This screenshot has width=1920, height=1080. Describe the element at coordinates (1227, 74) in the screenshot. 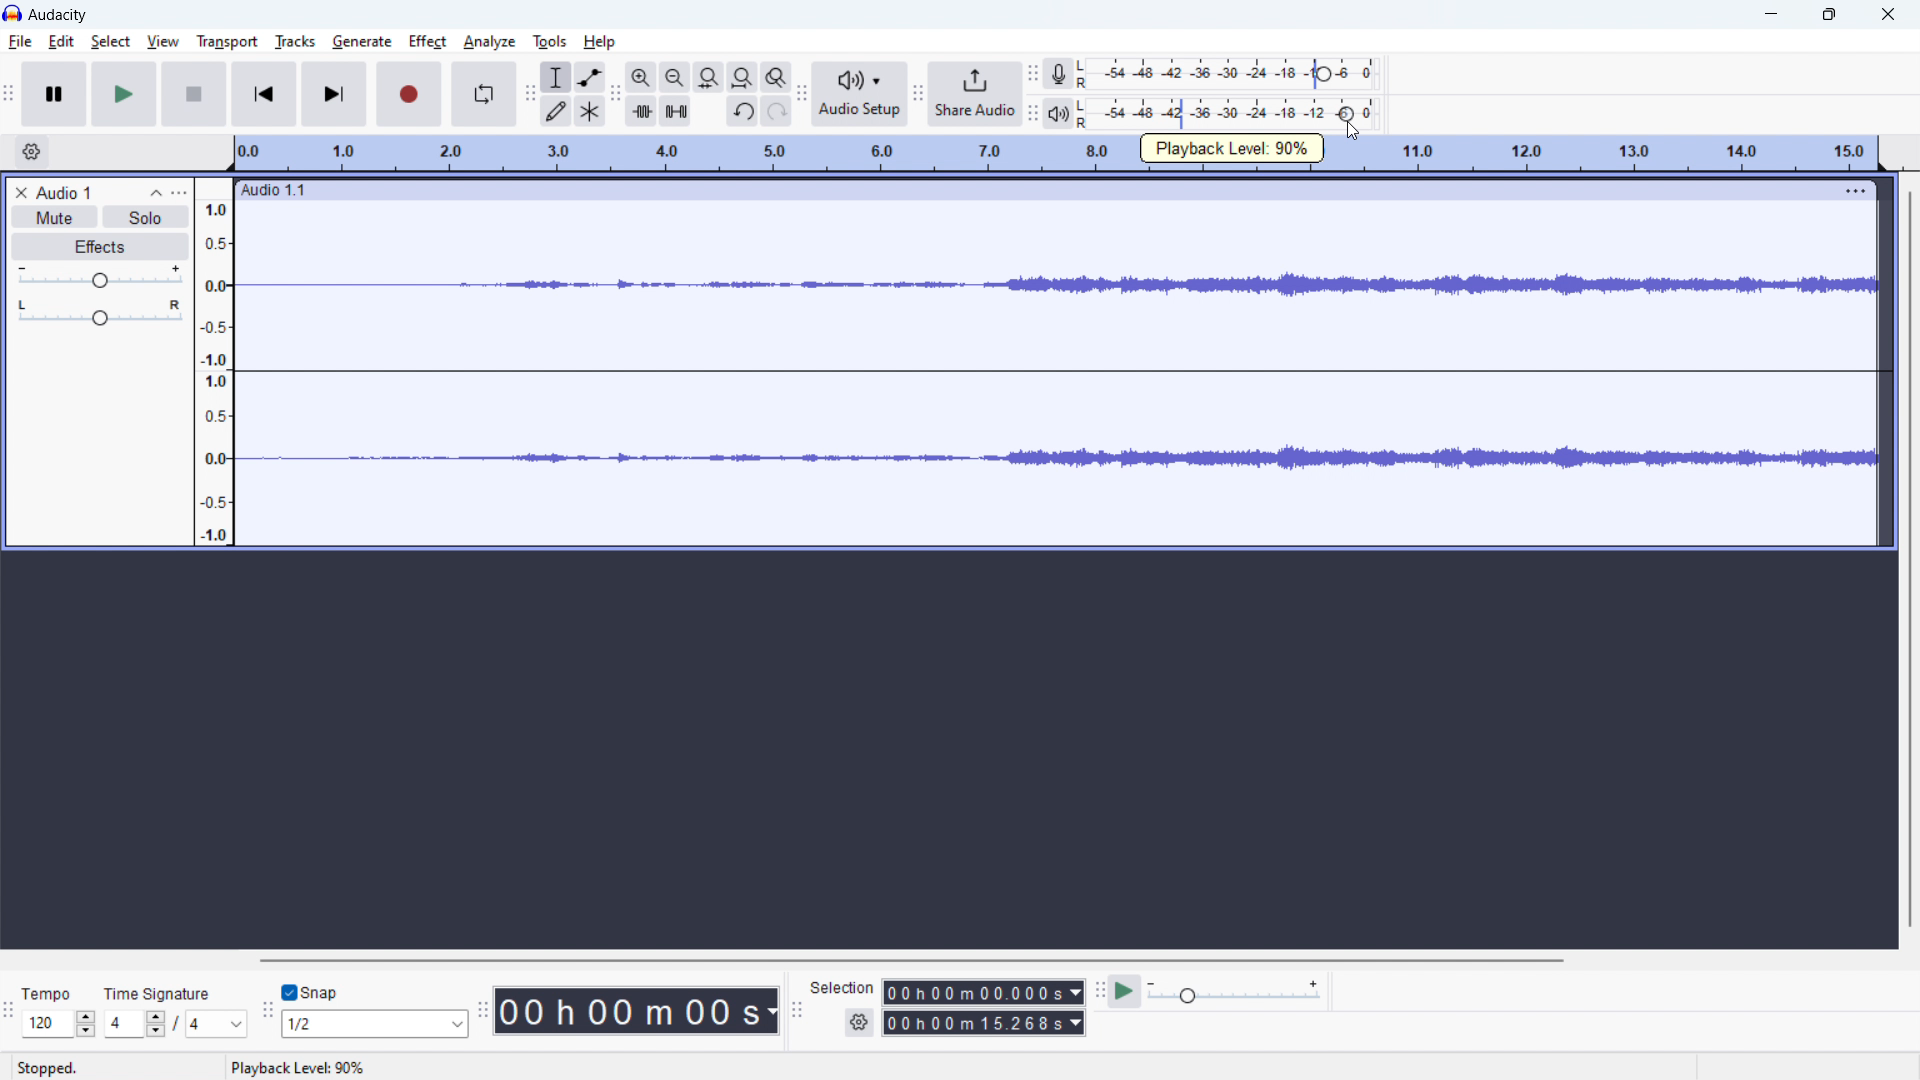

I see `record level` at that location.